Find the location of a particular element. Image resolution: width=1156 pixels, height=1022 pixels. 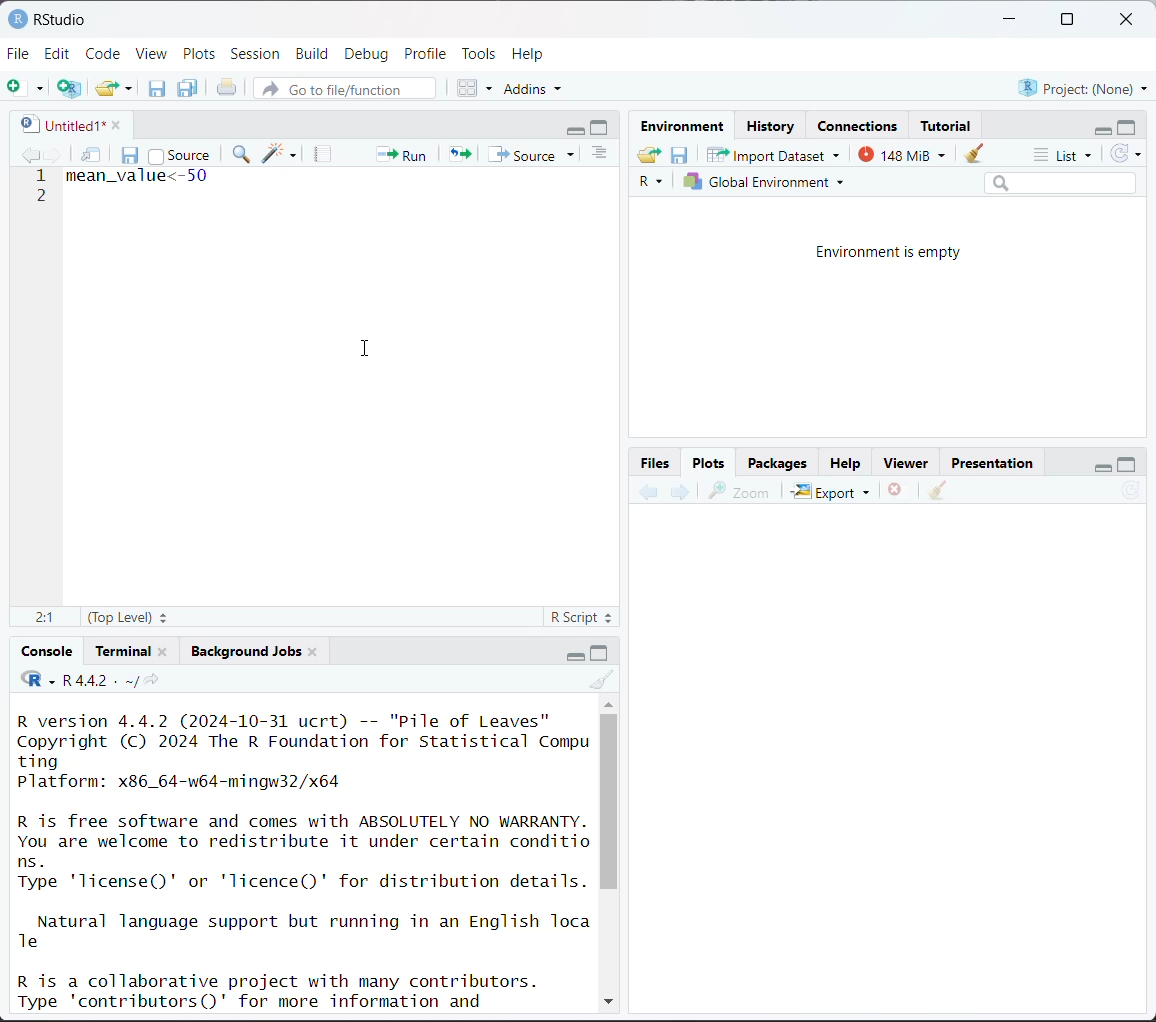

compile report is located at coordinates (325, 154).